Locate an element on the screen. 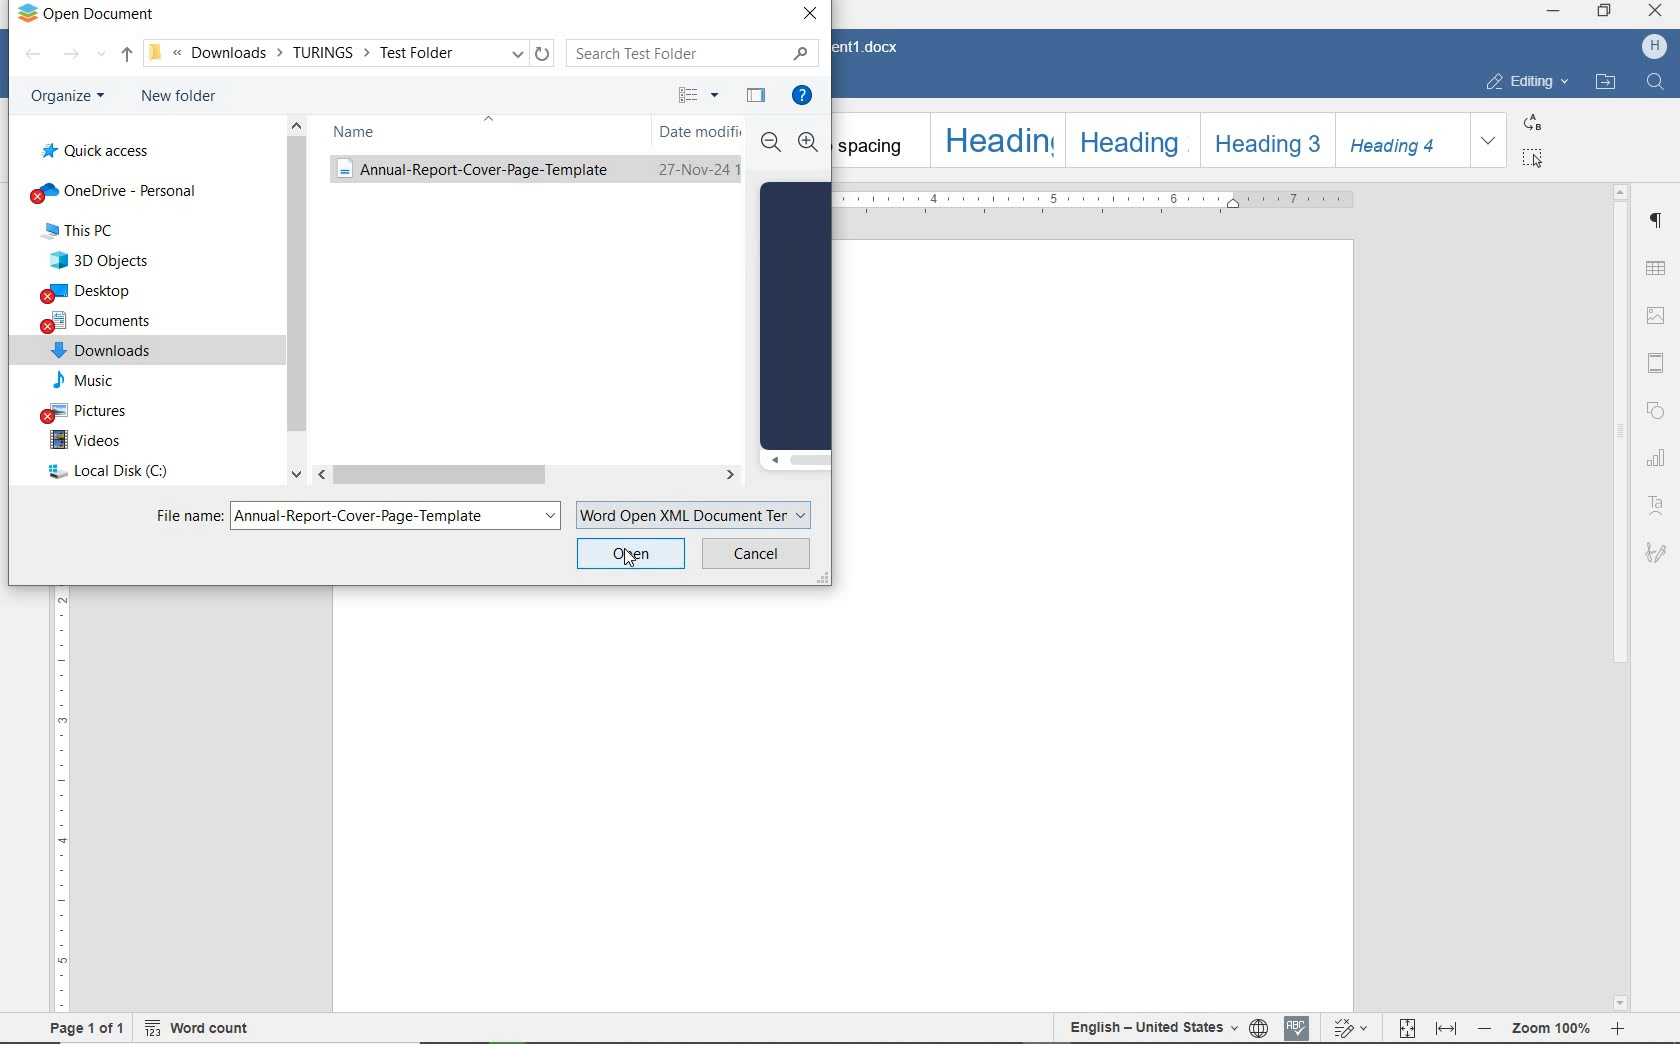 This screenshot has height=1044, width=1680. 3D Objects is located at coordinates (97, 262).